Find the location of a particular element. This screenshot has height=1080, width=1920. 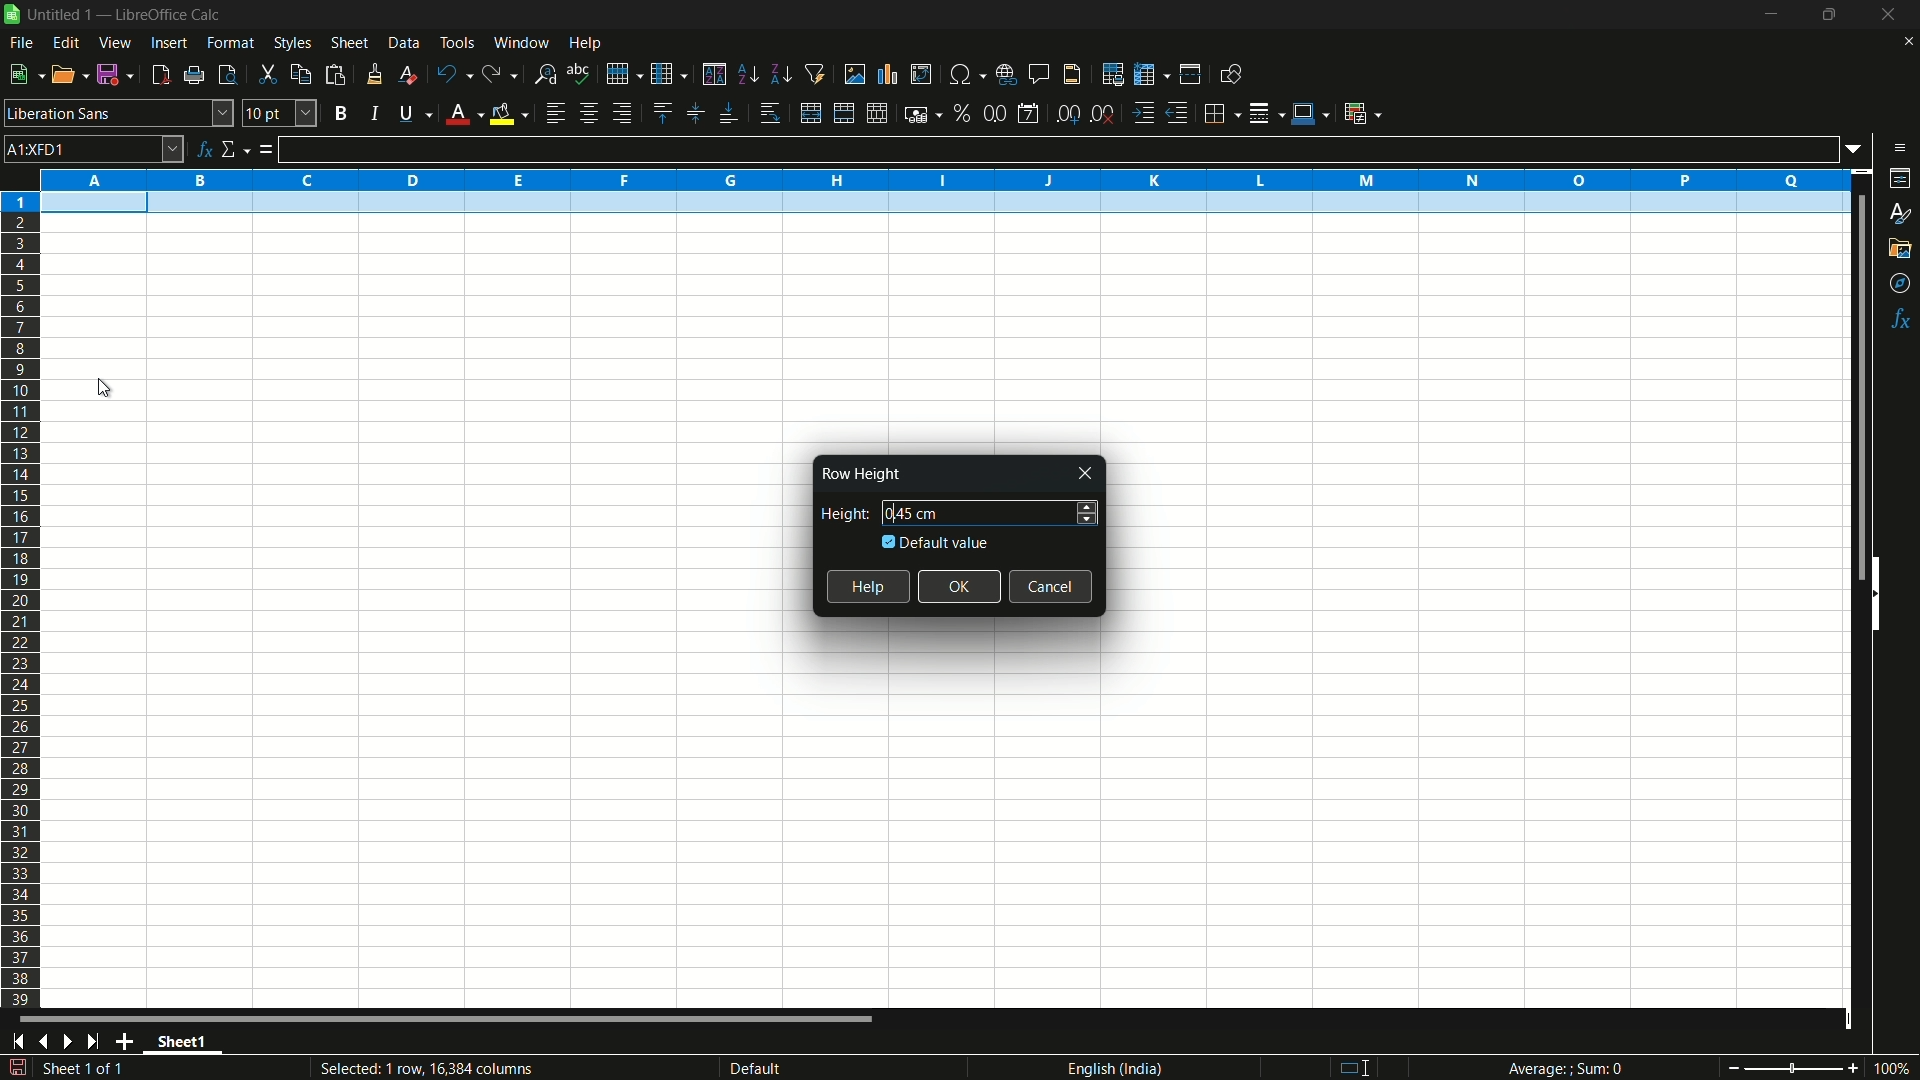

language english(india) is located at coordinates (1109, 1068).